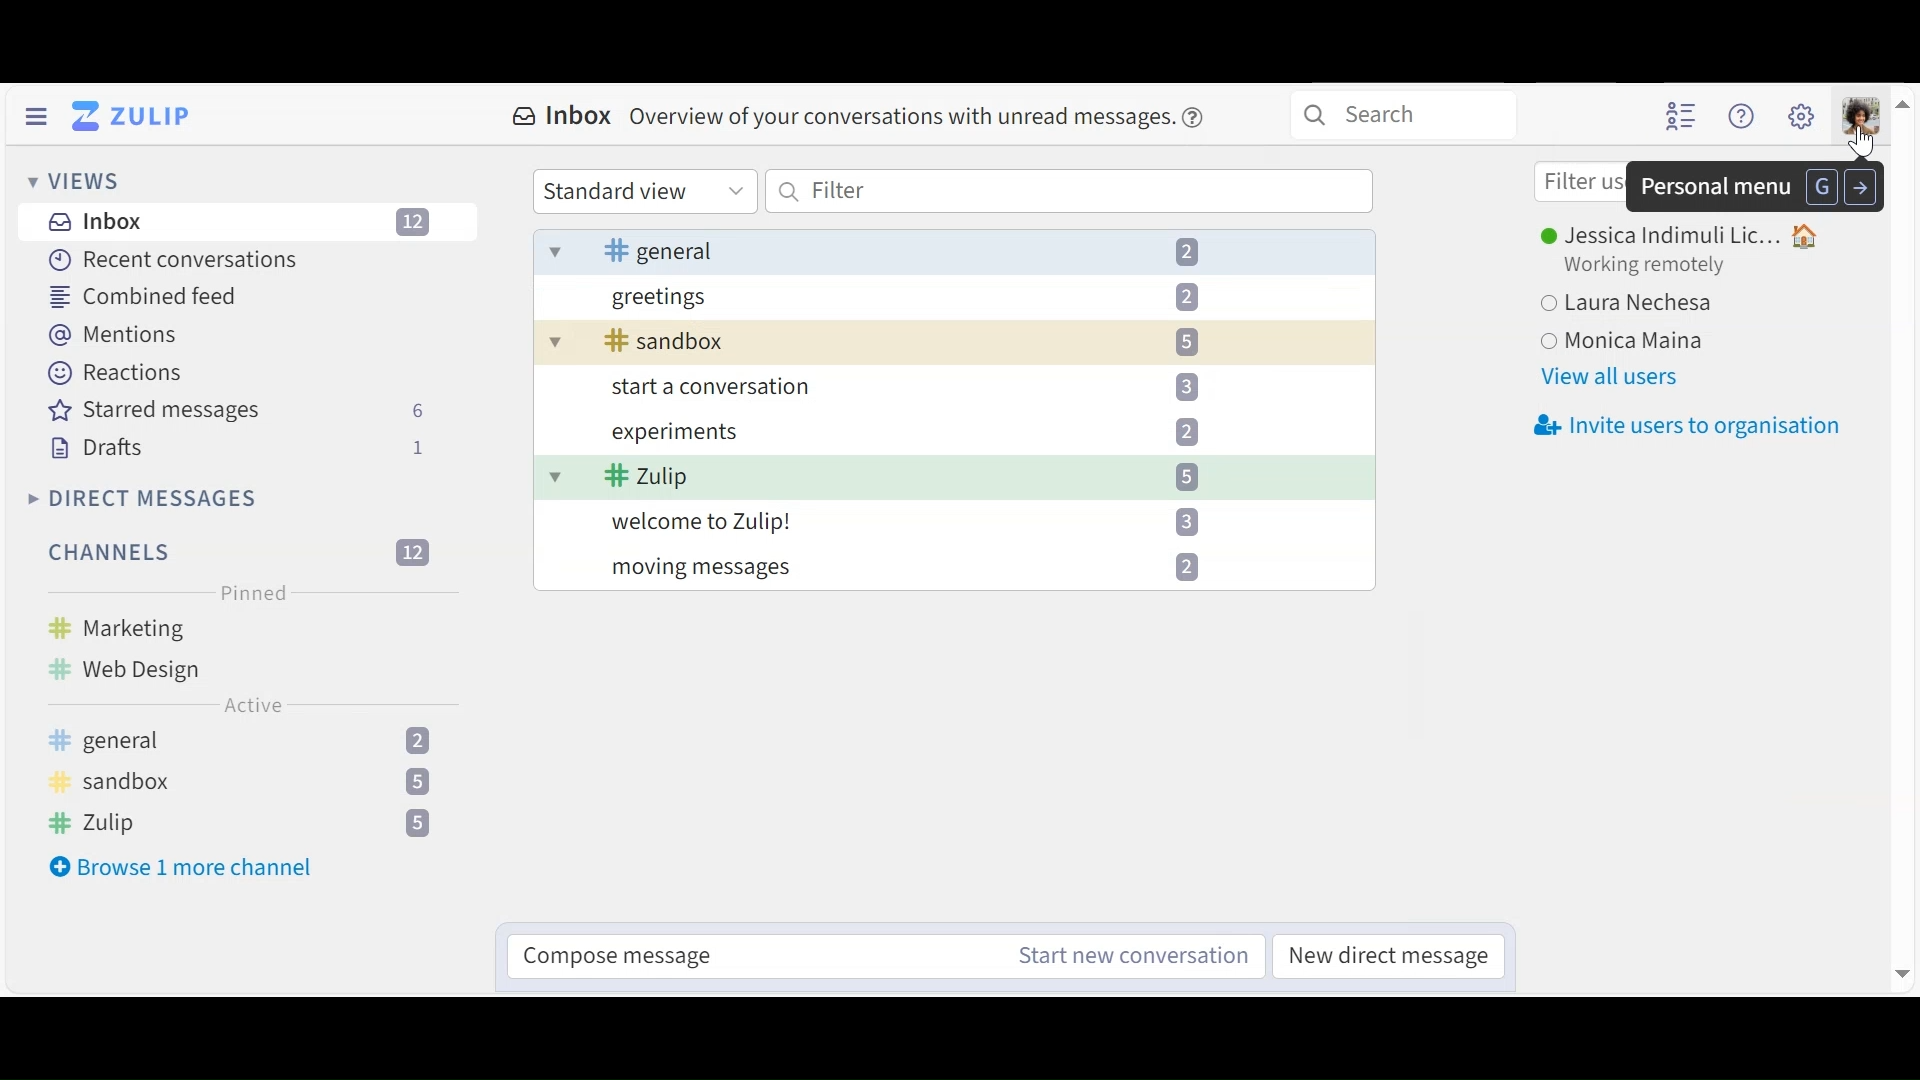  What do you see at coordinates (1174, 387) in the screenshot?
I see `3` at bounding box center [1174, 387].